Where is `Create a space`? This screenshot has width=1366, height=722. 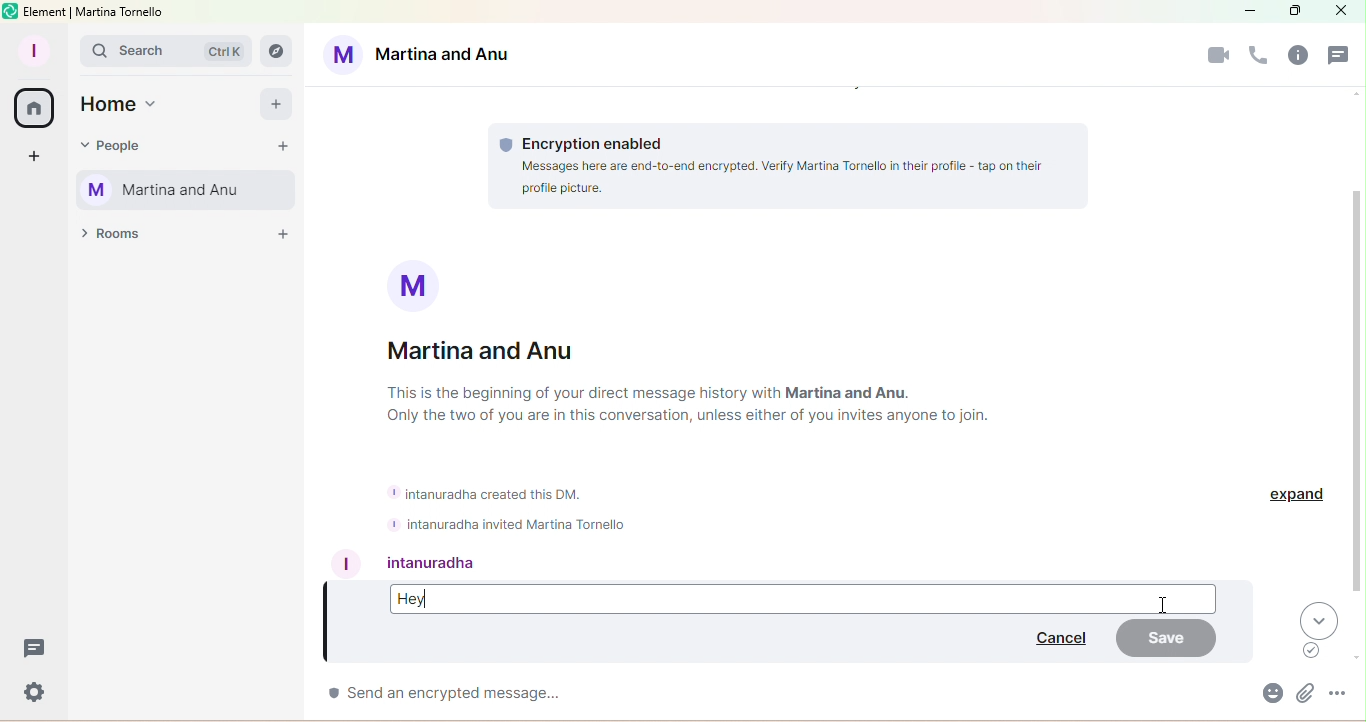 Create a space is located at coordinates (31, 157).